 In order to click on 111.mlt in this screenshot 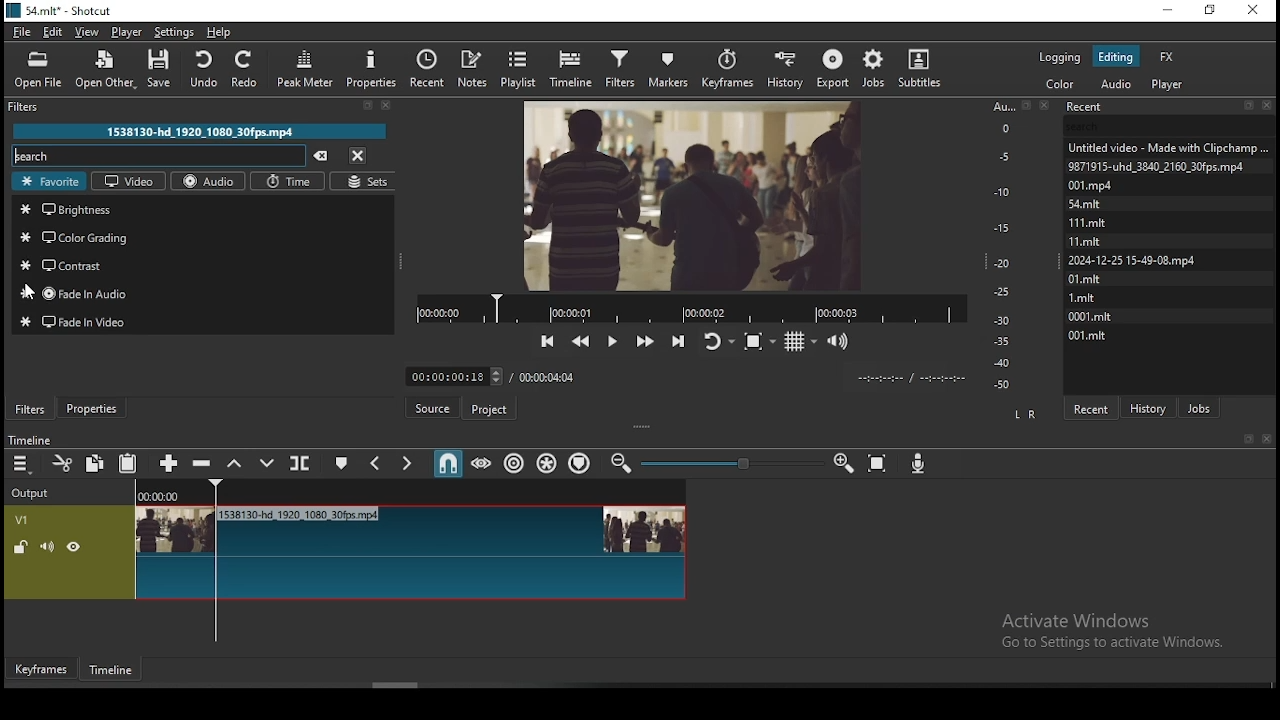, I will do `click(1087, 220)`.